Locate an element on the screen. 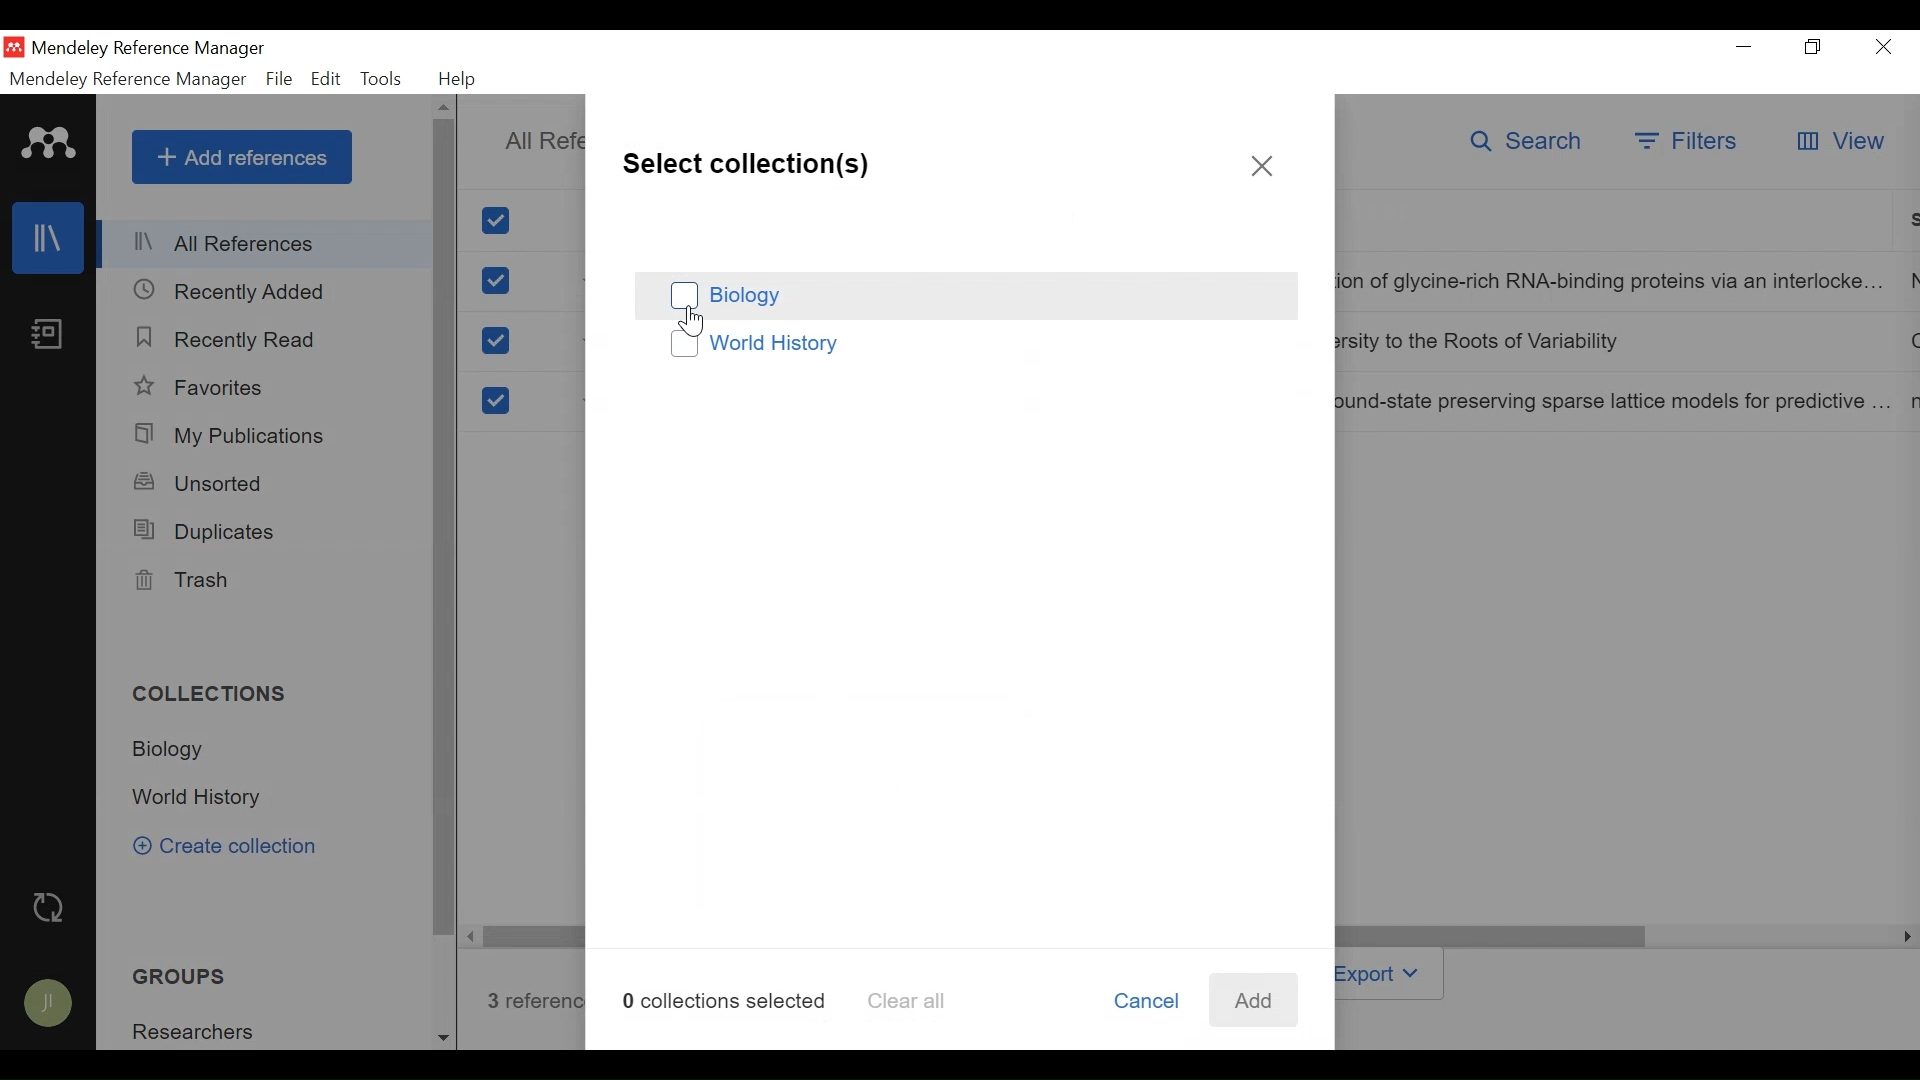 The height and width of the screenshot is (1080, 1920). Search is located at coordinates (1531, 144).